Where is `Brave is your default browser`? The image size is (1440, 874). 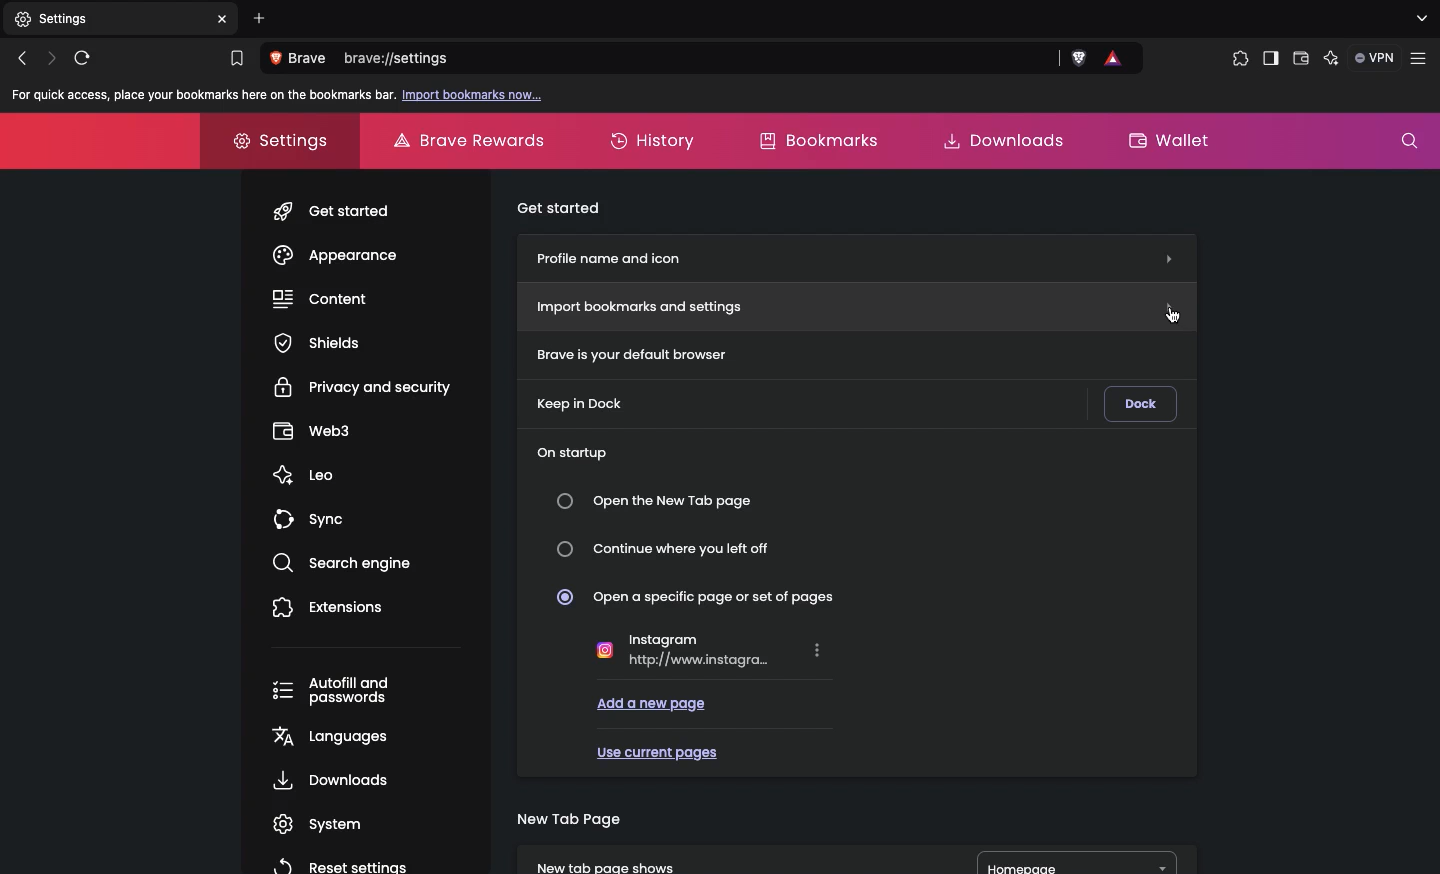 Brave is your default browser is located at coordinates (624, 353).